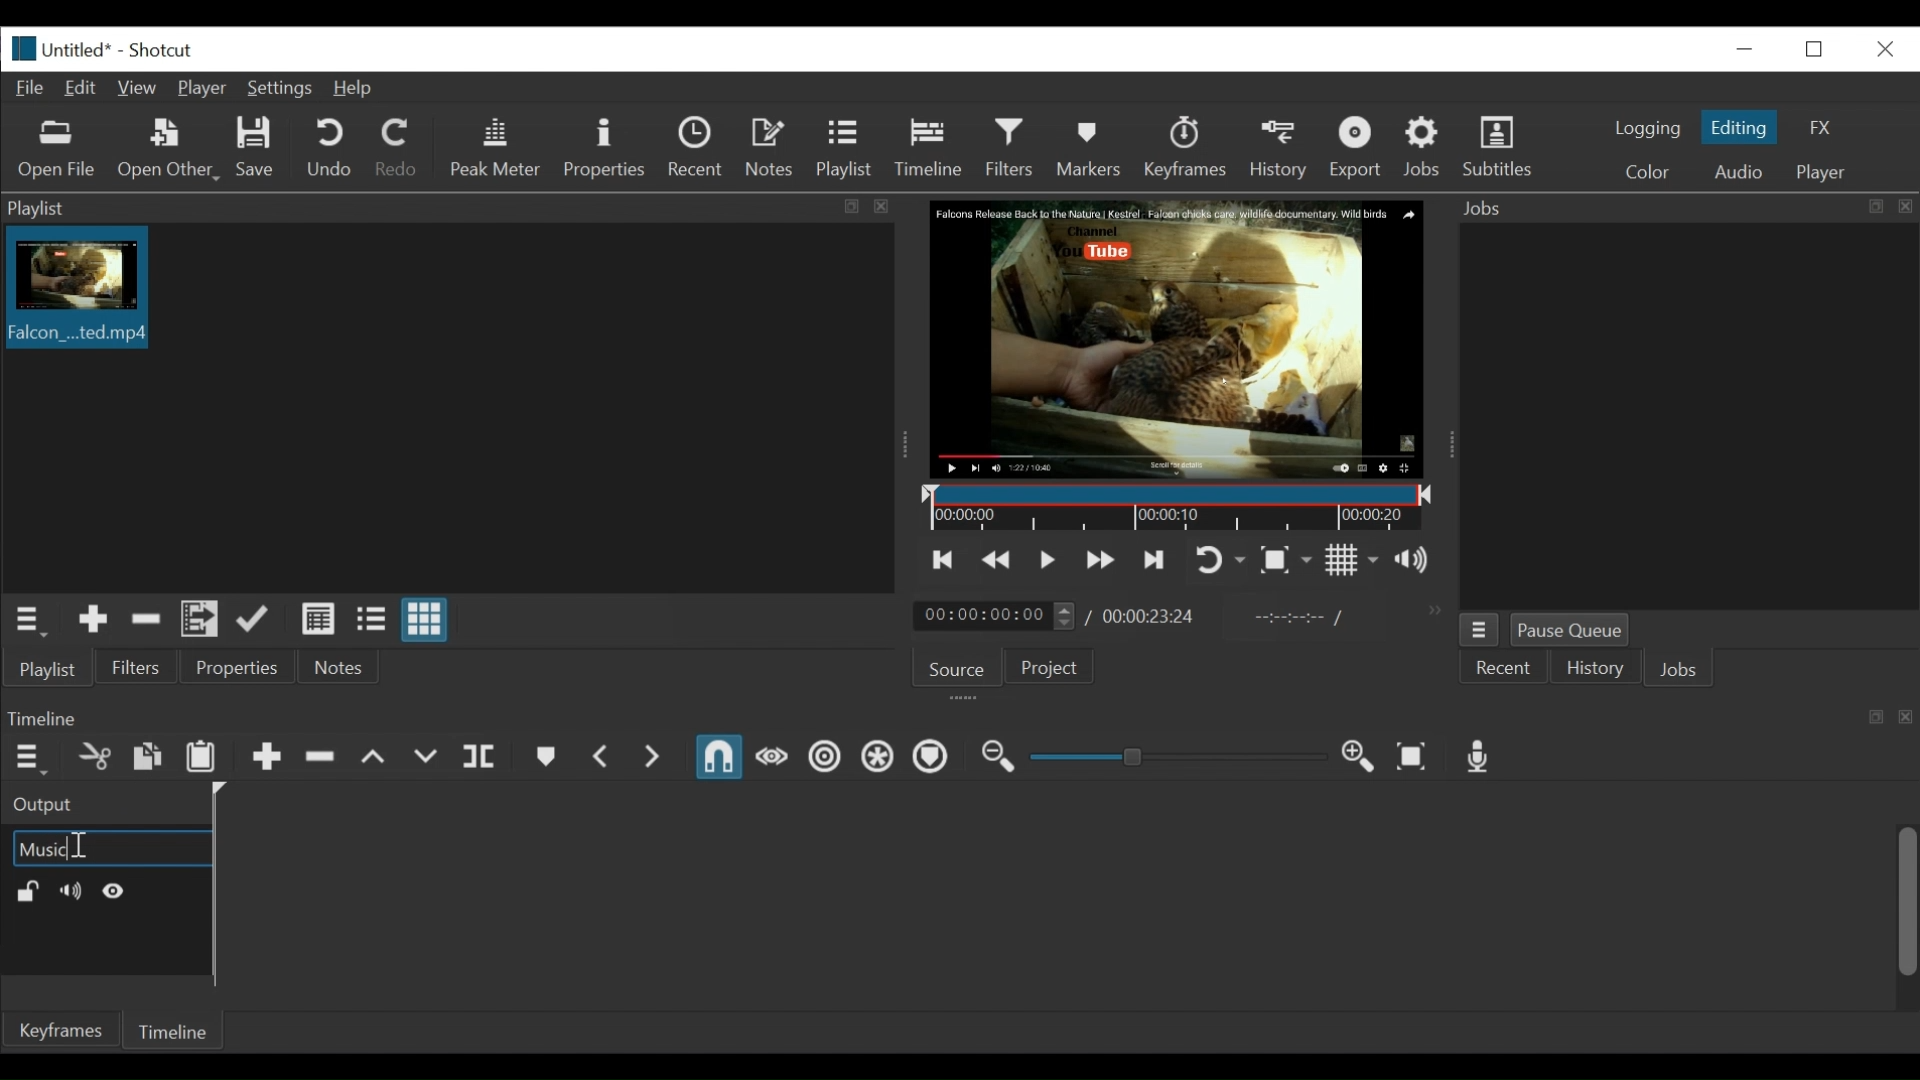  What do you see at coordinates (427, 756) in the screenshot?
I see `Overwrite` at bounding box center [427, 756].